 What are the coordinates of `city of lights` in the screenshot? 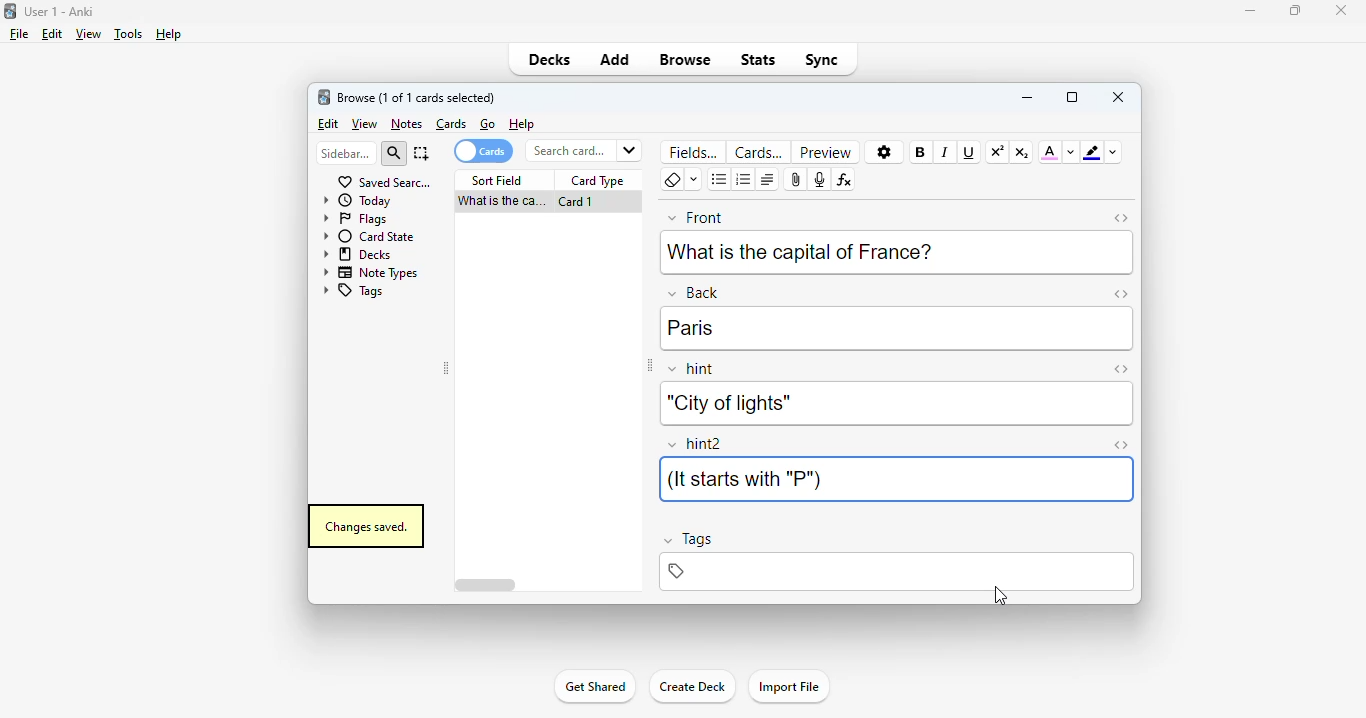 It's located at (727, 403).